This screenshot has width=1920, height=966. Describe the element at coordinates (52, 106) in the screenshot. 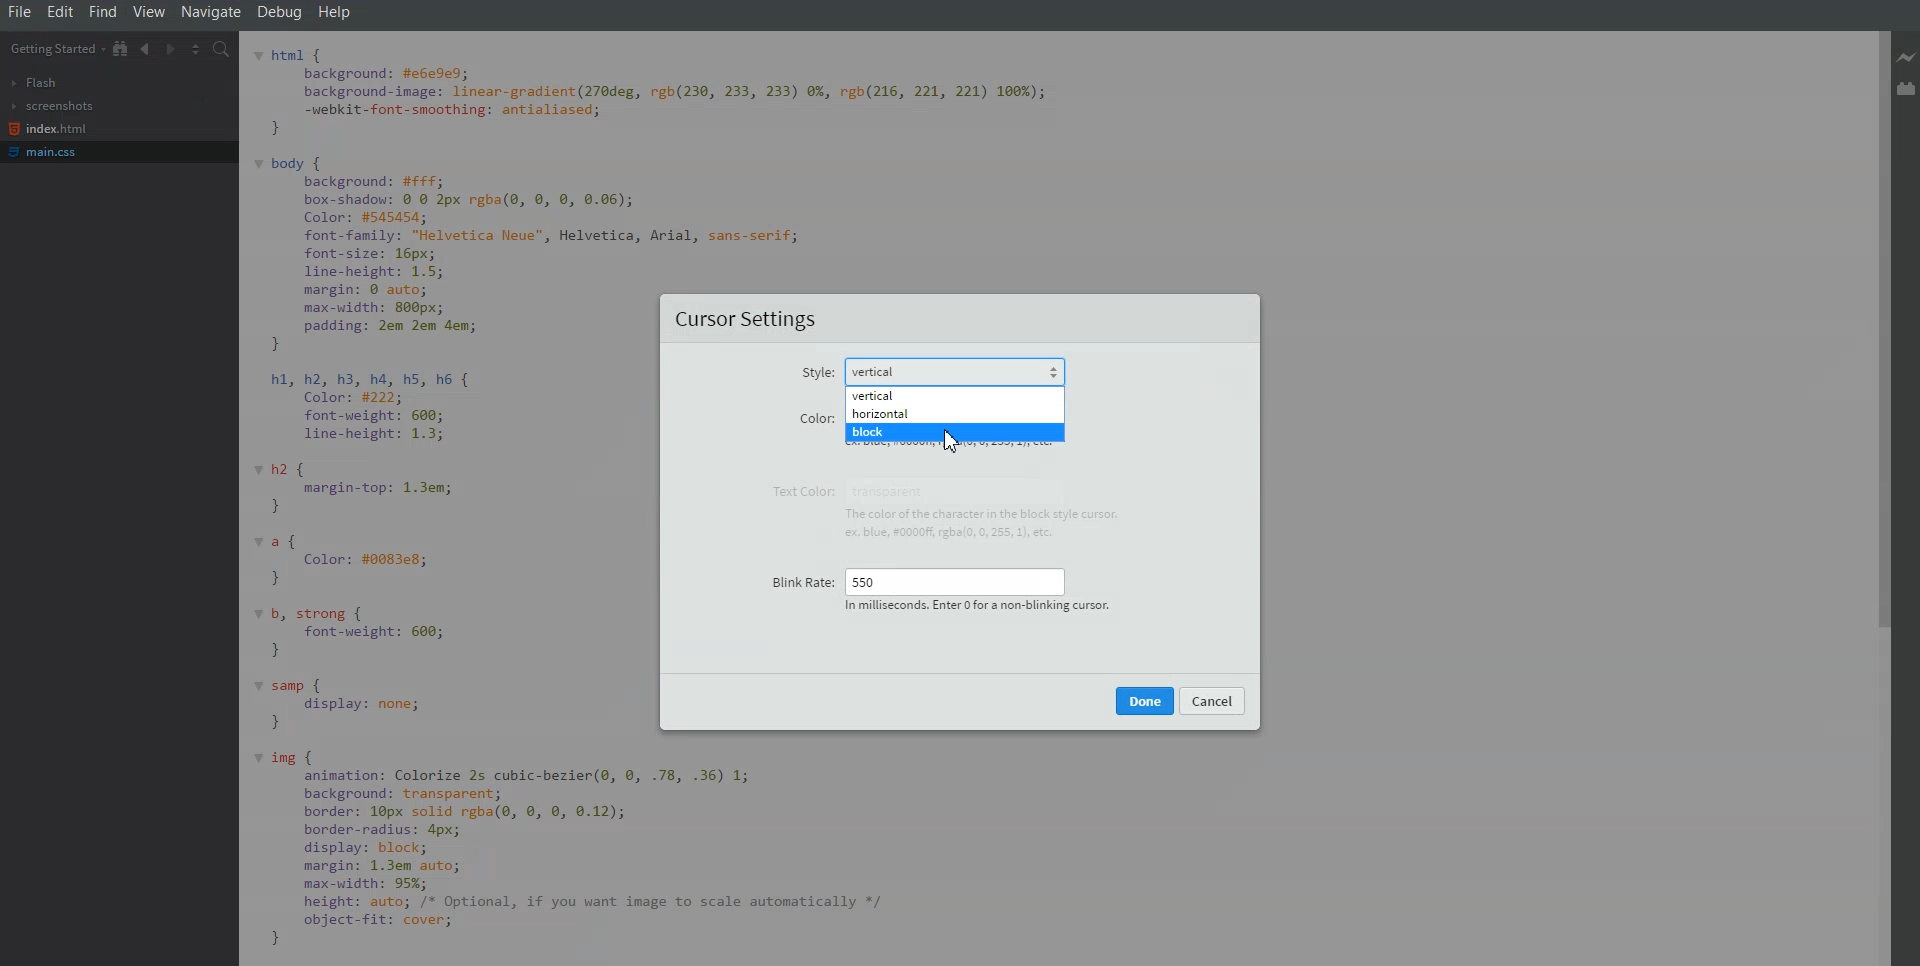

I see `Screenshots` at that location.